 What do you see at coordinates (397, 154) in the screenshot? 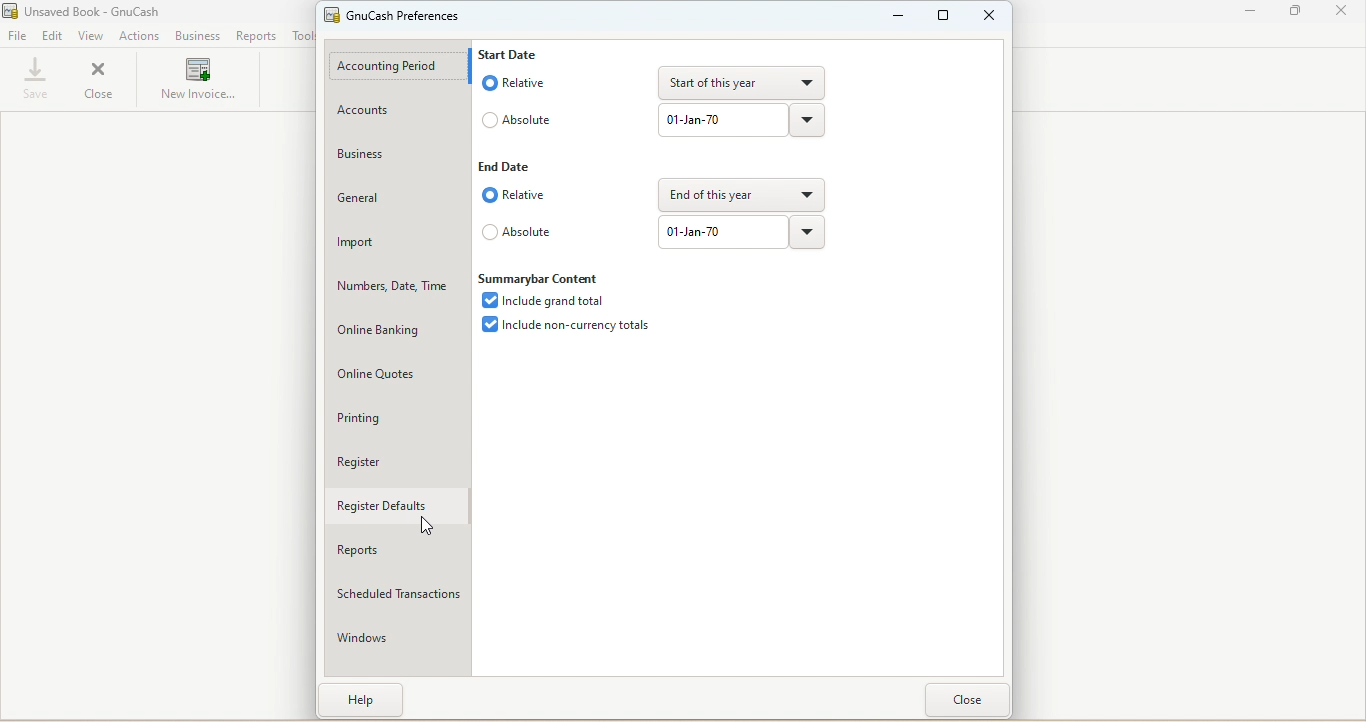
I see `Business` at bounding box center [397, 154].